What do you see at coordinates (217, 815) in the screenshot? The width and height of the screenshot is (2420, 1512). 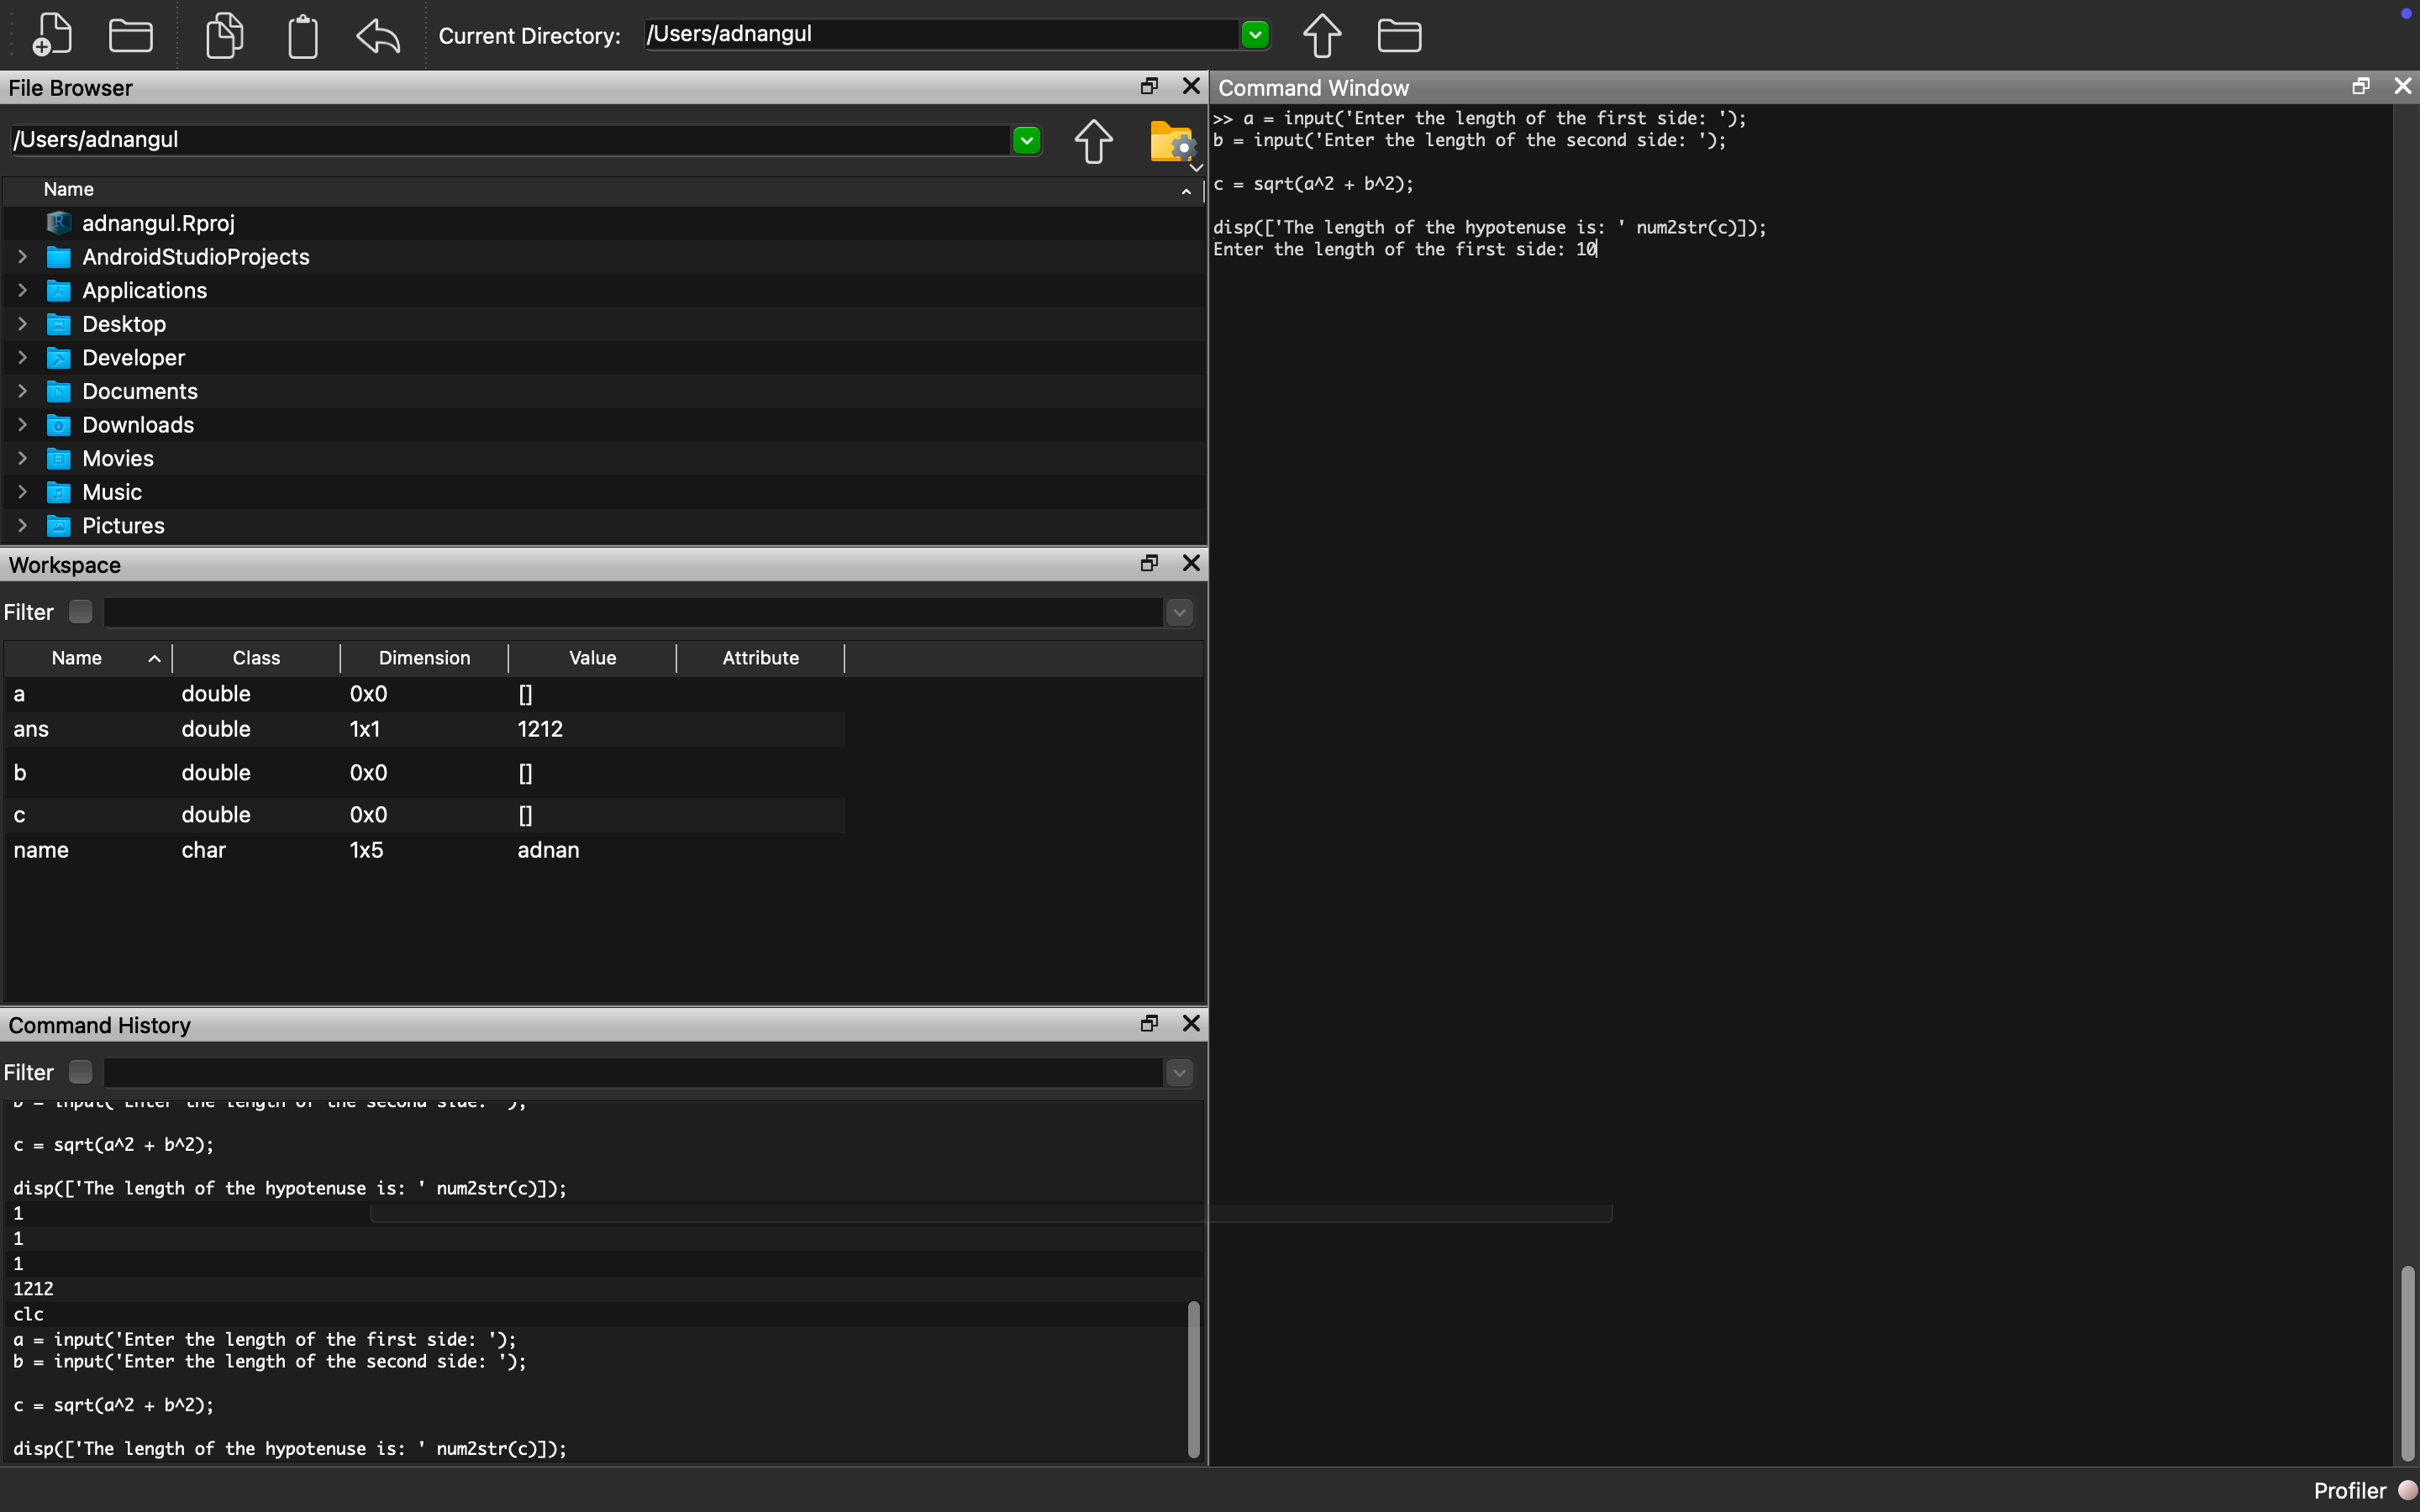 I see `double` at bounding box center [217, 815].